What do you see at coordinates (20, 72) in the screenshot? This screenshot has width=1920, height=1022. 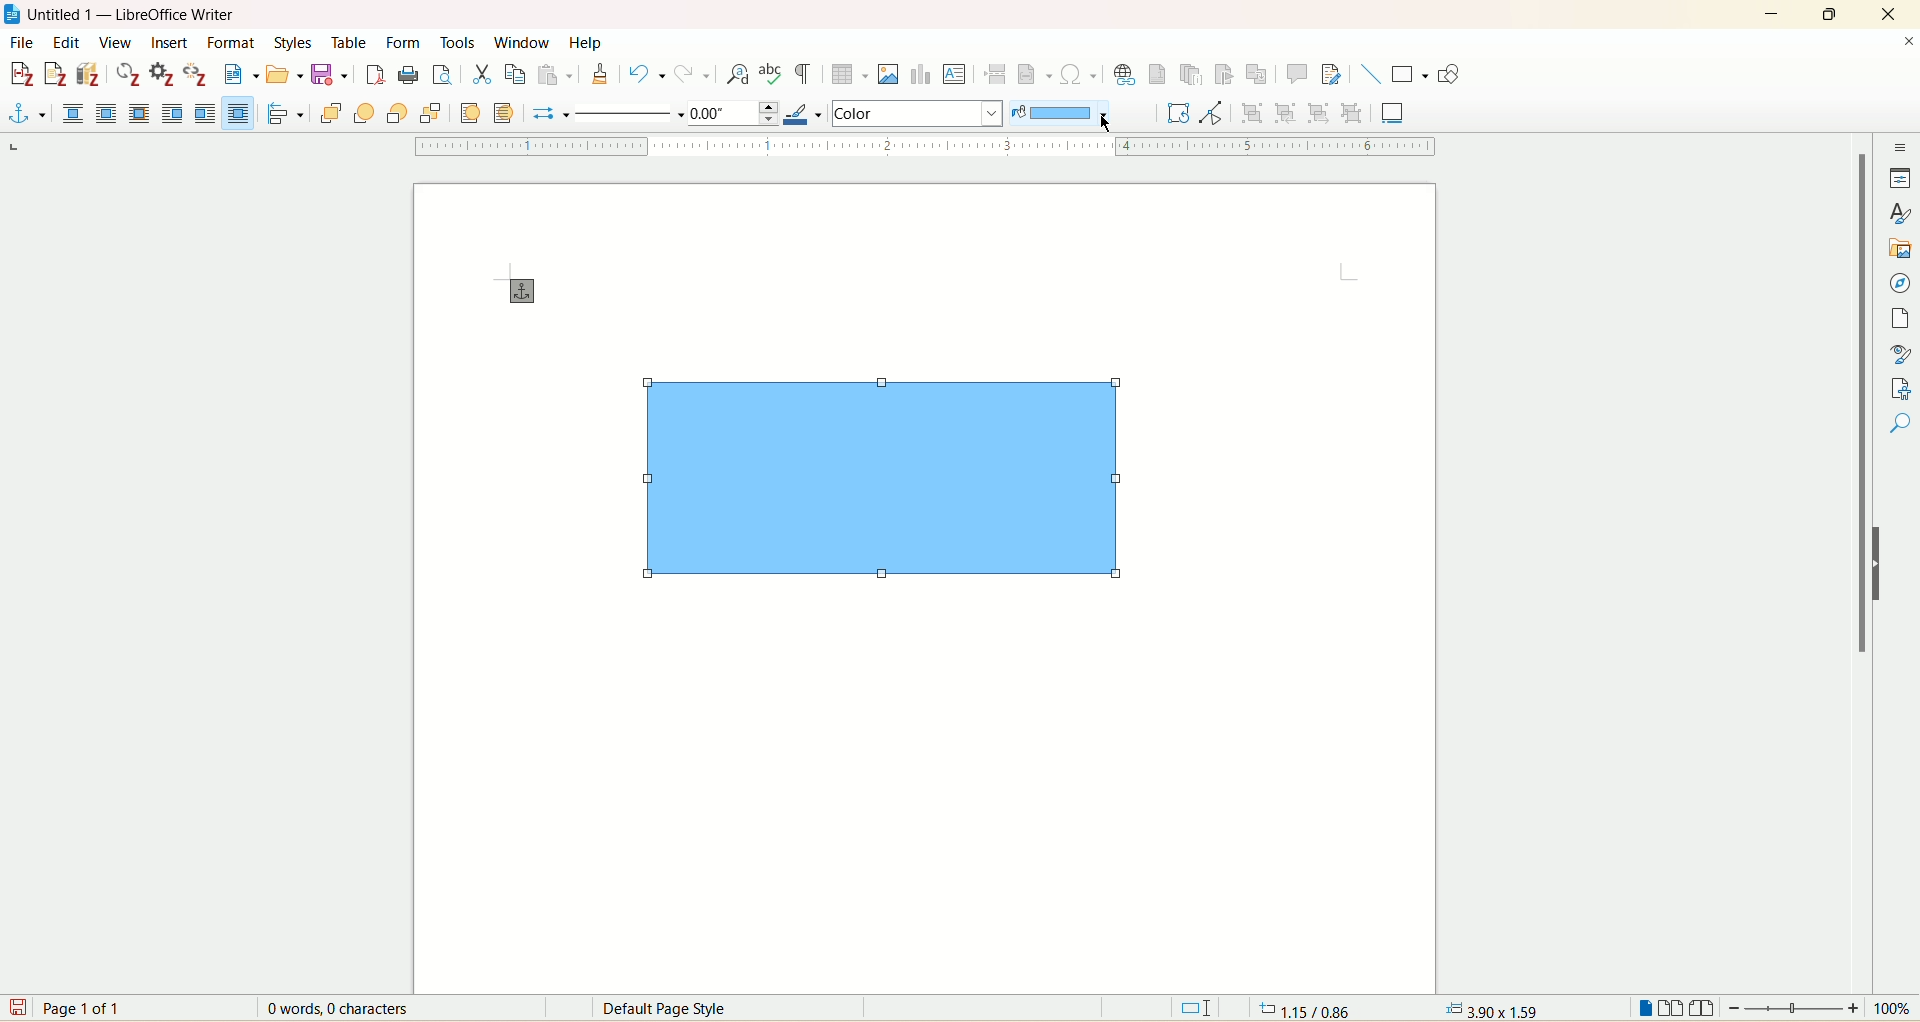 I see `add citation` at bounding box center [20, 72].